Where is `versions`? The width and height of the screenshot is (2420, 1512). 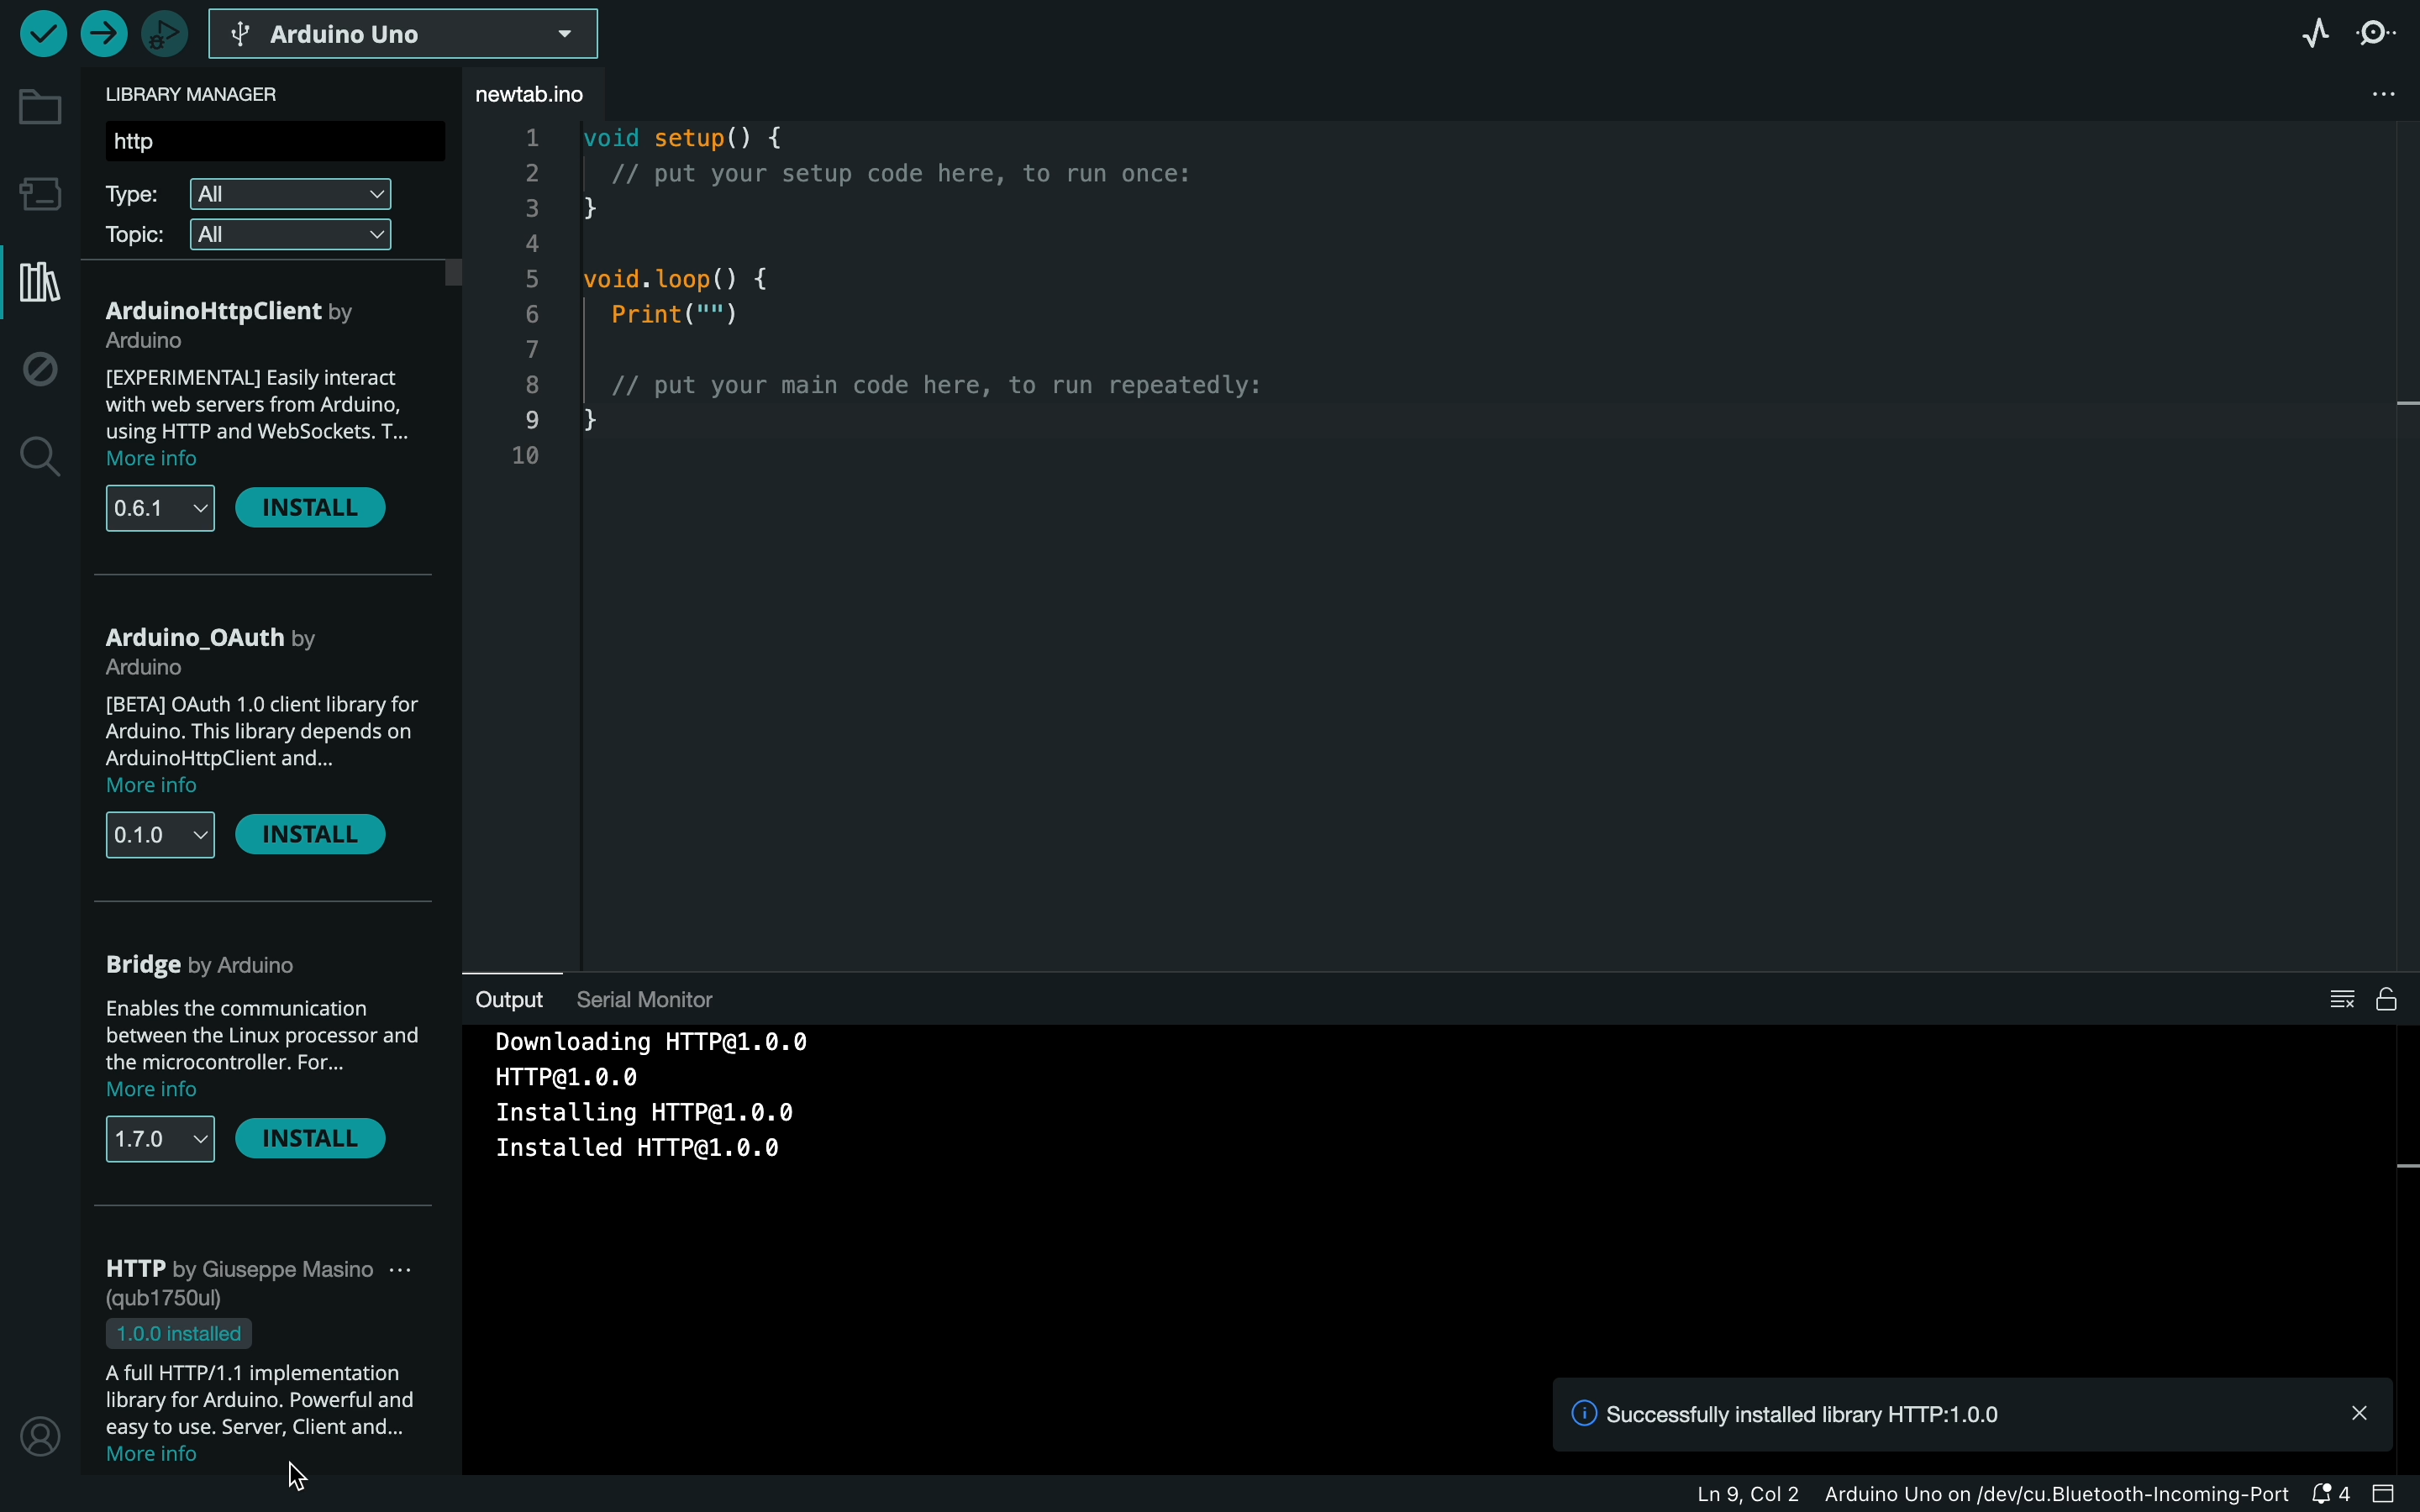
versions is located at coordinates (162, 1144).